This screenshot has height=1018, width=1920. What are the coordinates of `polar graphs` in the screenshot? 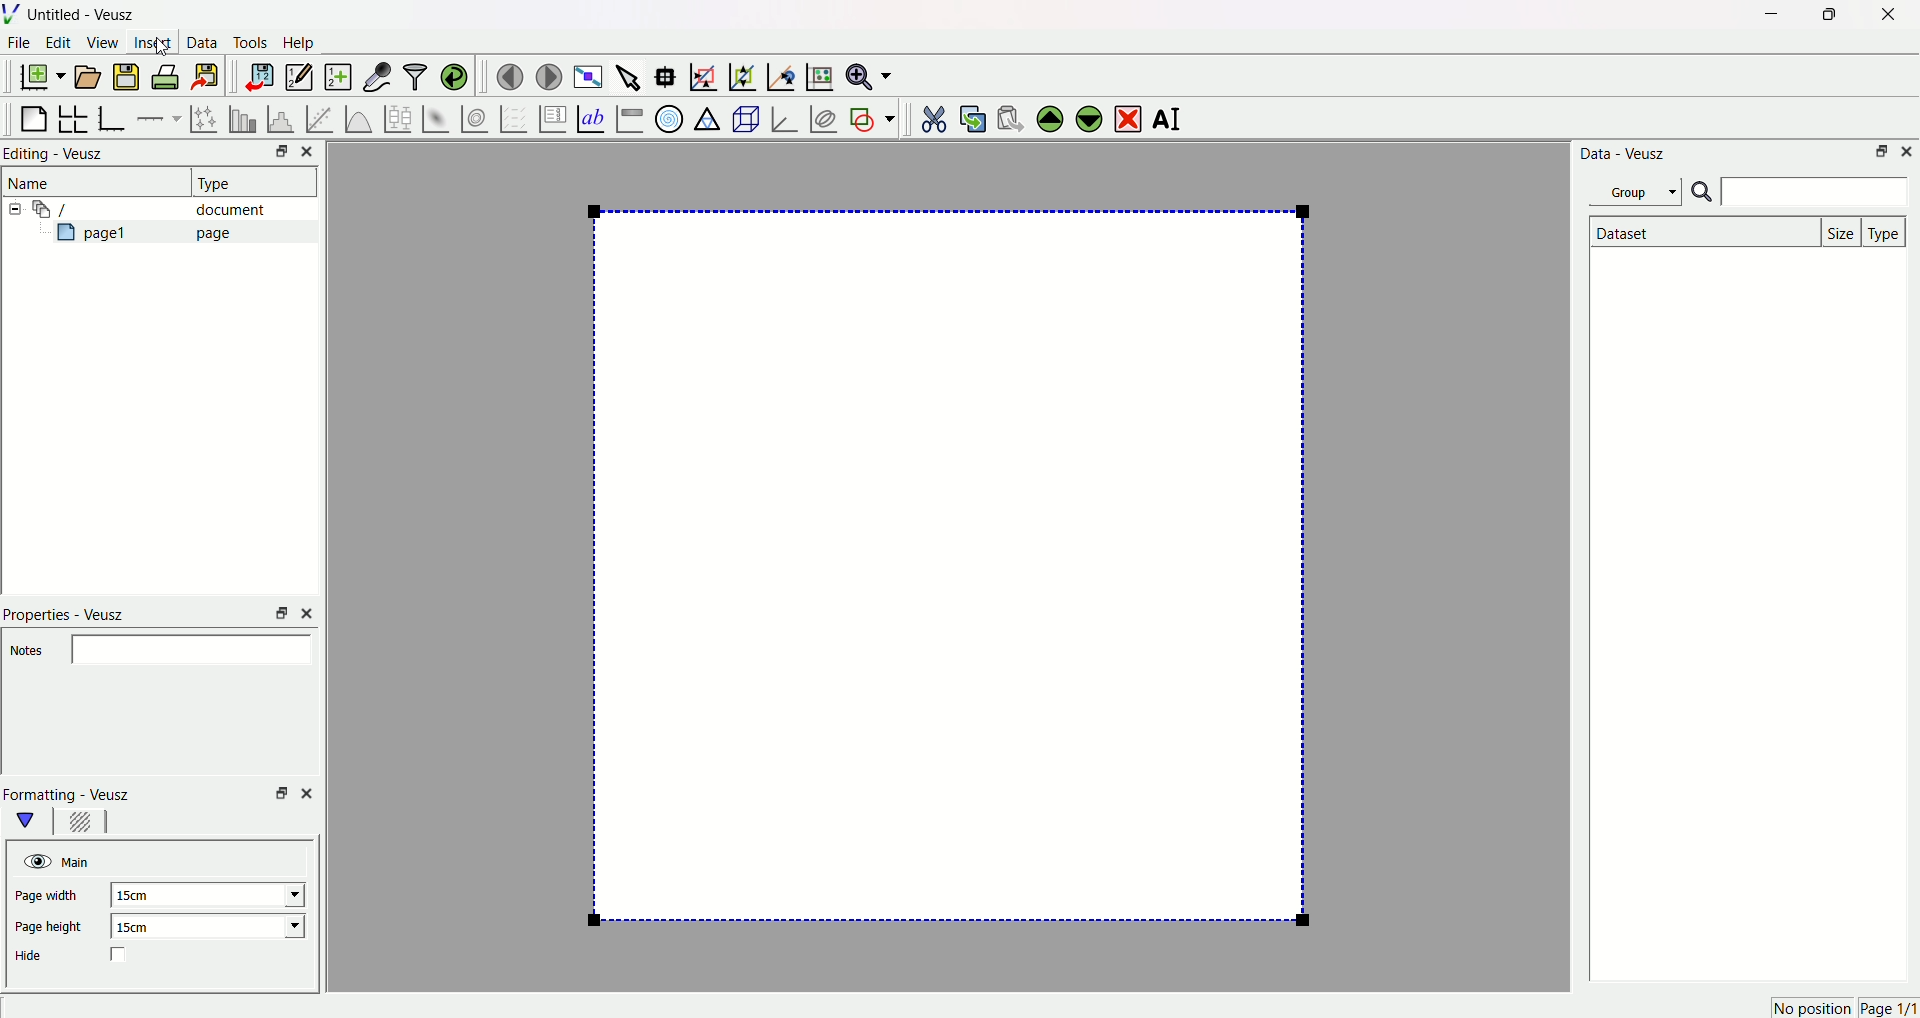 It's located at (669, 116).